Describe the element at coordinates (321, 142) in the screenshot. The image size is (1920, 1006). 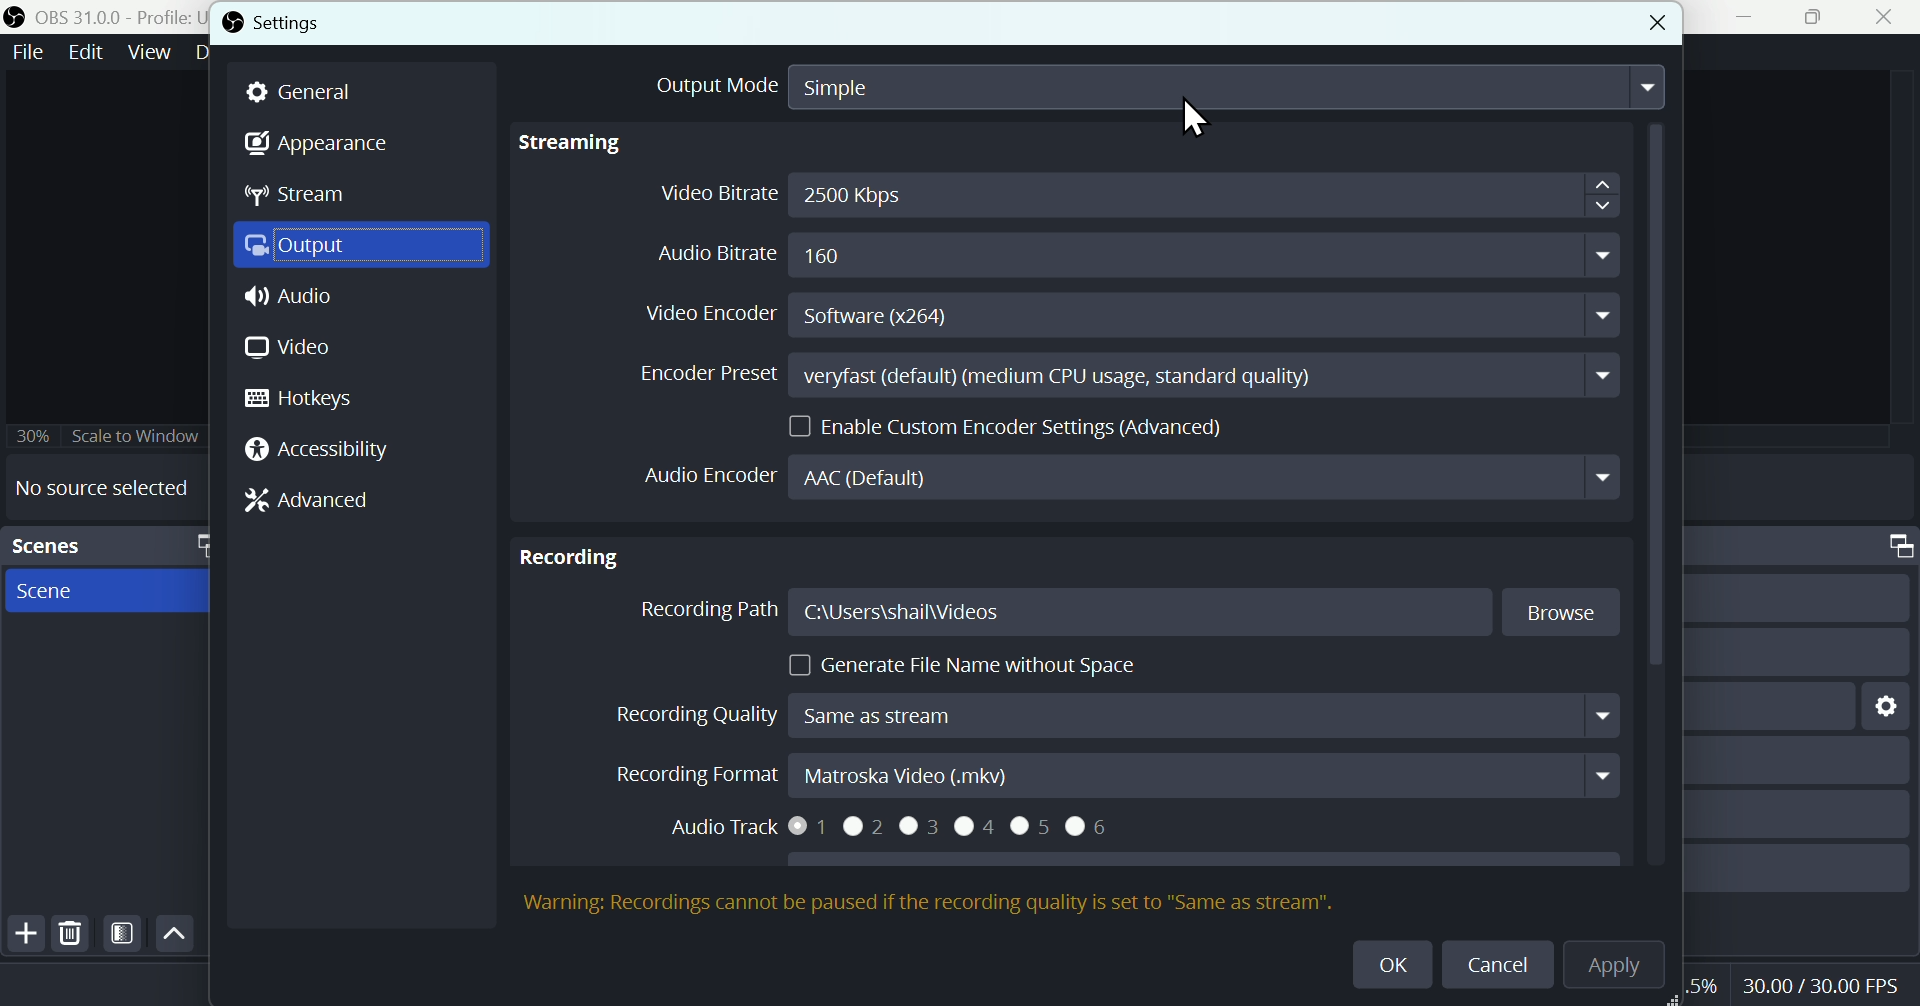
I see `Appearance` at that location.